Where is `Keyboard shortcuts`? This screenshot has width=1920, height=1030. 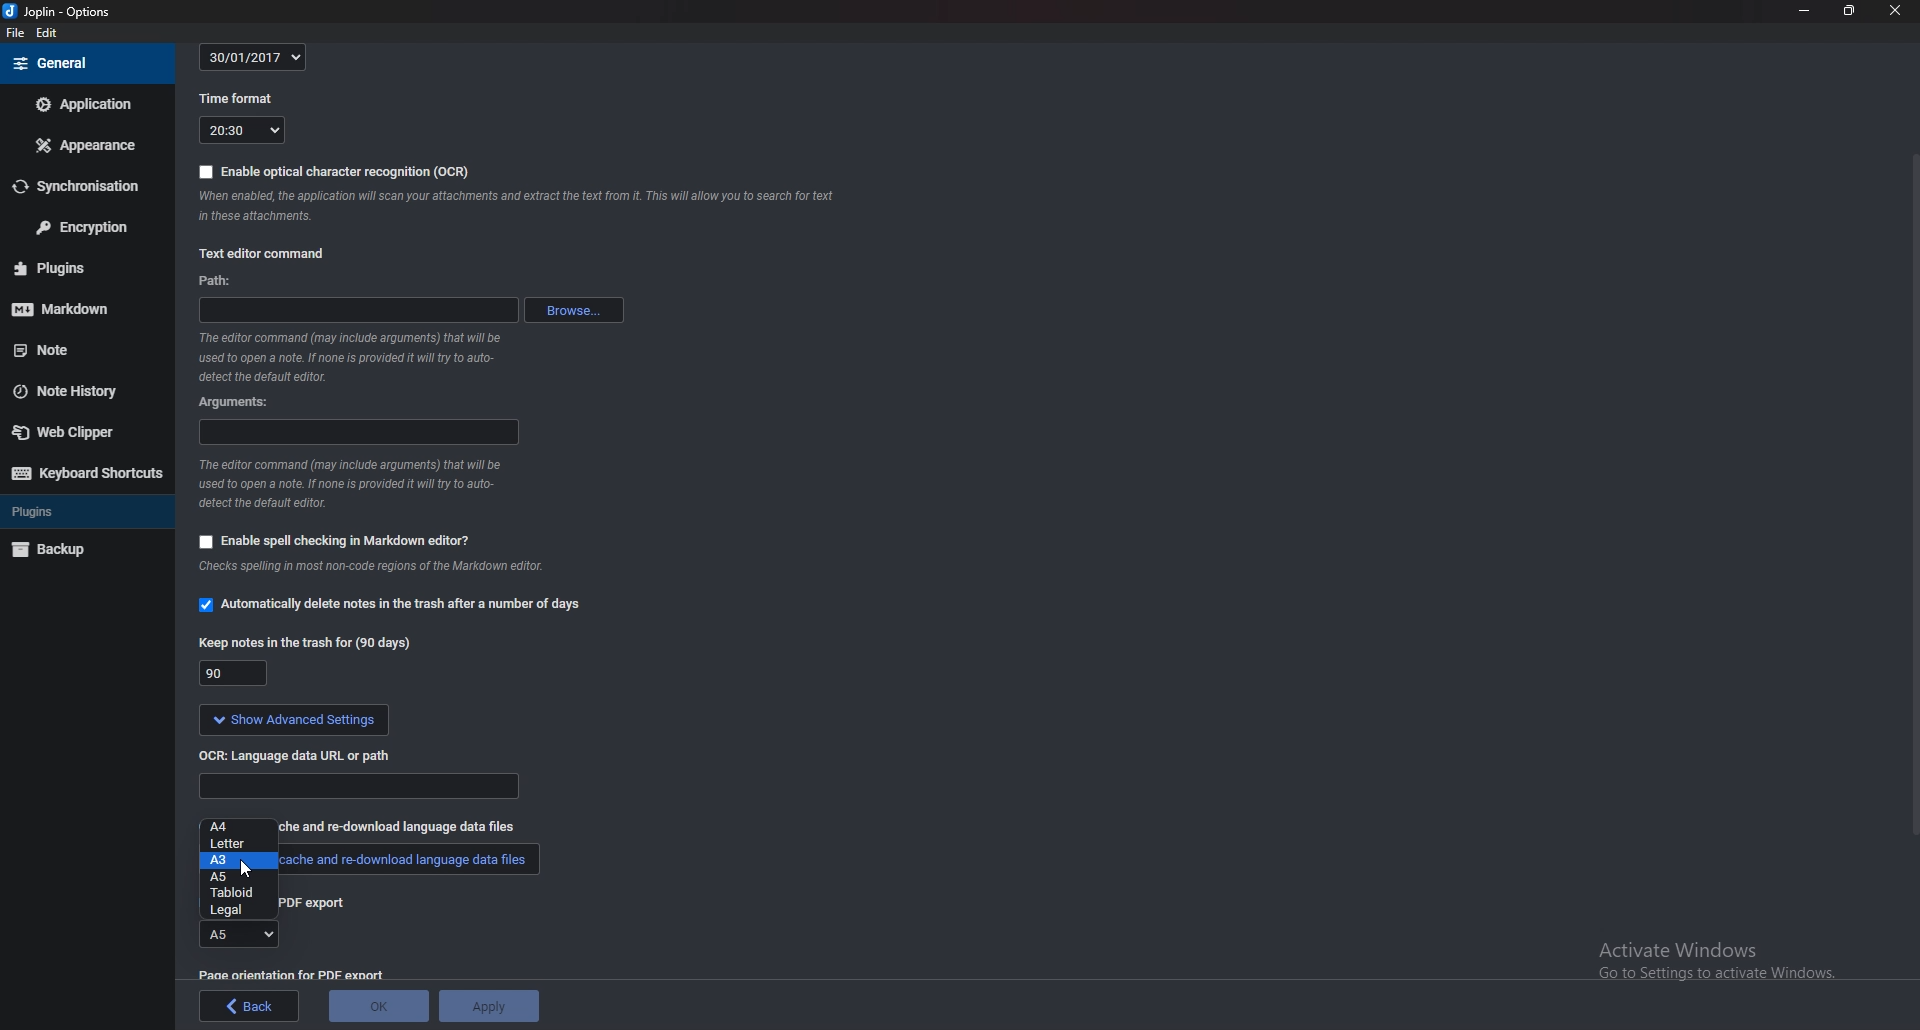 Keyboard shortcuts is located at coordinates (86, 474).